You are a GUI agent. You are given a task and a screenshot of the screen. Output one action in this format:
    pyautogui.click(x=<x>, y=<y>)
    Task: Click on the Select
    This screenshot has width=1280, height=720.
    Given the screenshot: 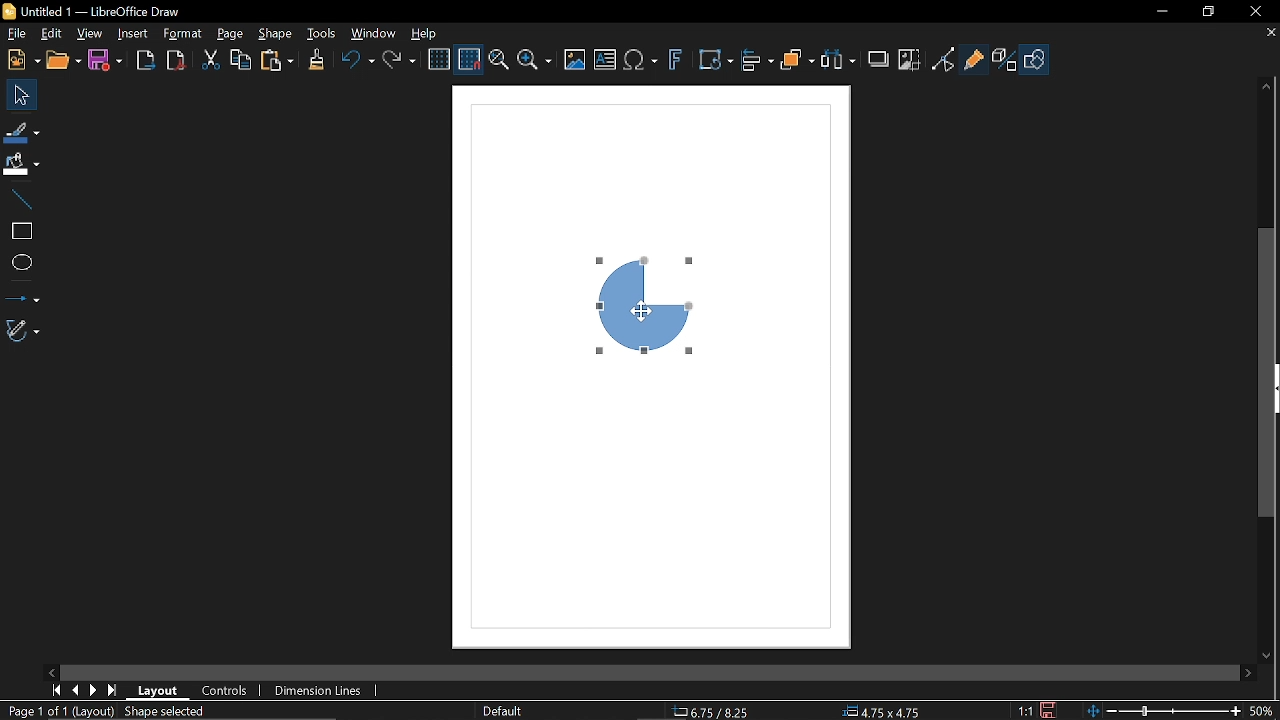 What is the action you would take?
    pyautogui.click(x=22, y=95)
    